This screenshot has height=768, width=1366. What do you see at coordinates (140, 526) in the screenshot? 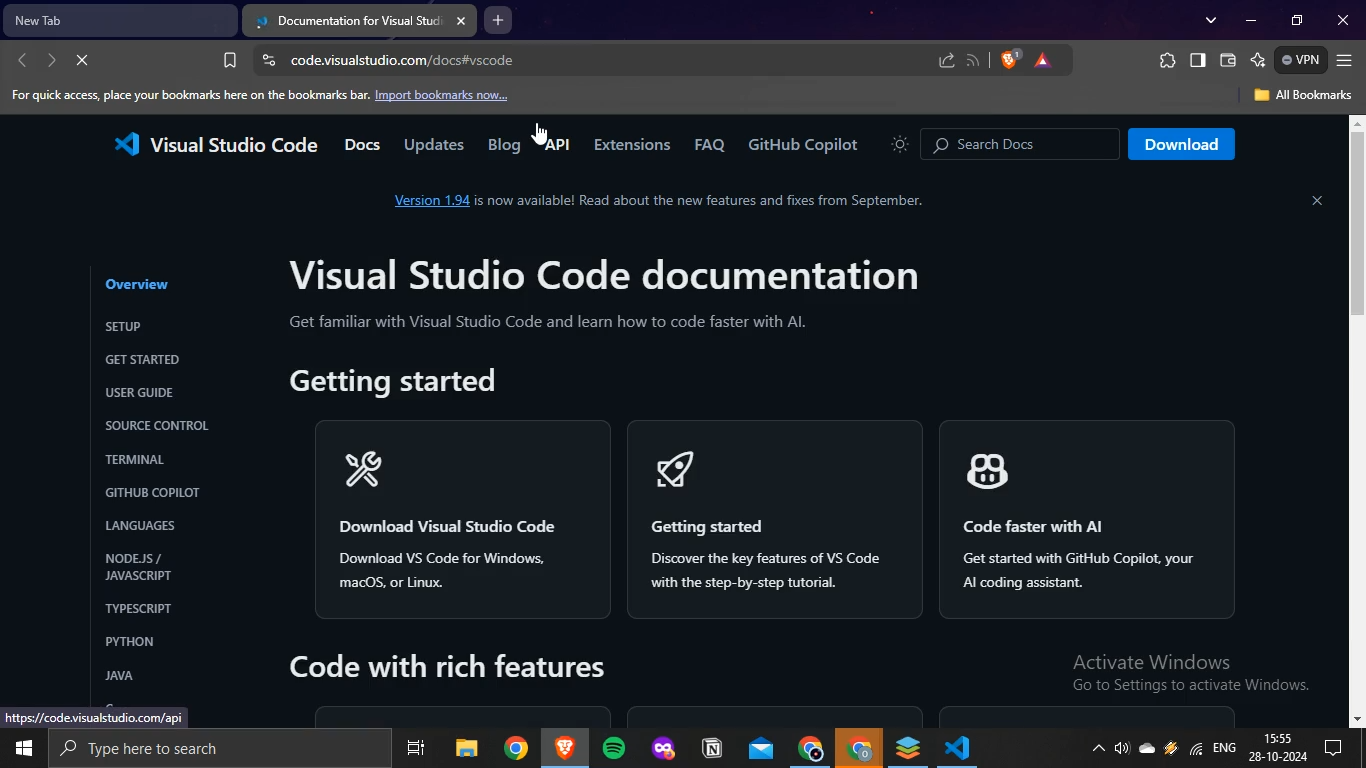
I see `LANGUAGES` at bounding box center [140, 526].